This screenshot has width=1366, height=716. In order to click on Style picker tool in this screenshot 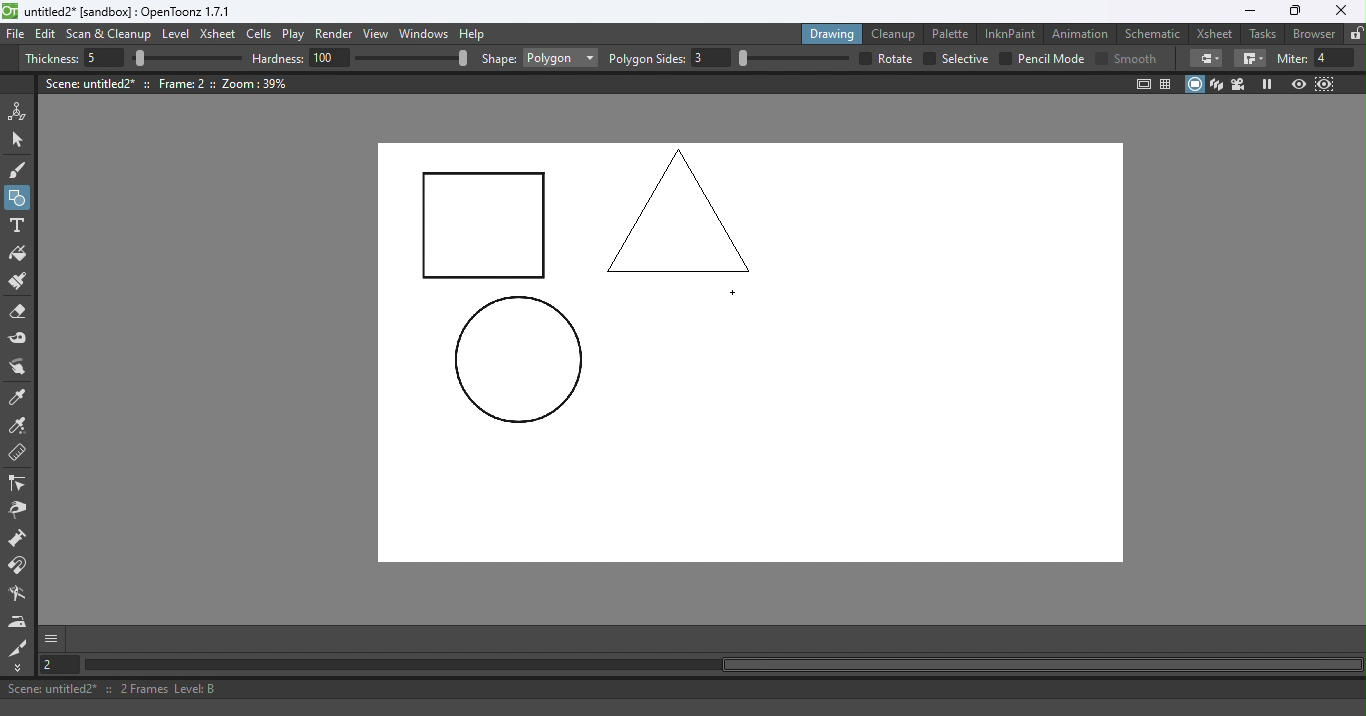, I will do `click(19, 398)`.